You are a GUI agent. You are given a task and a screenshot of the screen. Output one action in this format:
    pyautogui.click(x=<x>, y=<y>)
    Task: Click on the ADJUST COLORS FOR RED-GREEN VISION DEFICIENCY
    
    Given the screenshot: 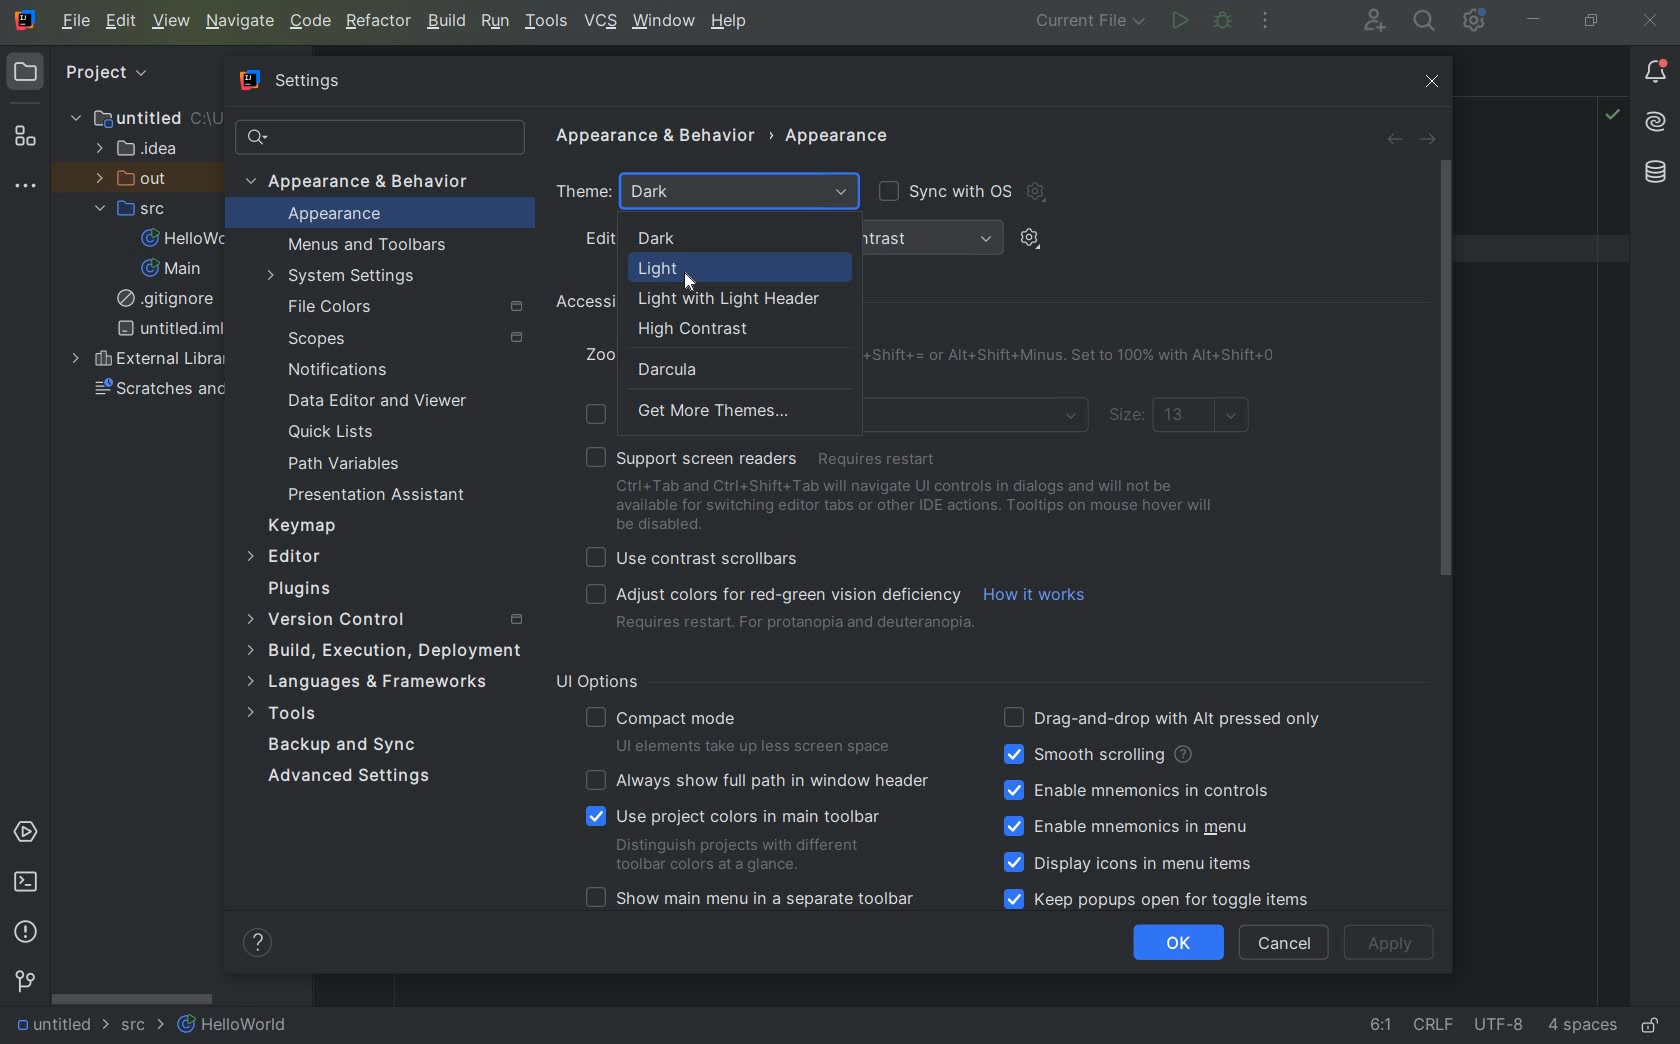 What is the action you would take?
    pyautogui.click(x=777, y=610)
    